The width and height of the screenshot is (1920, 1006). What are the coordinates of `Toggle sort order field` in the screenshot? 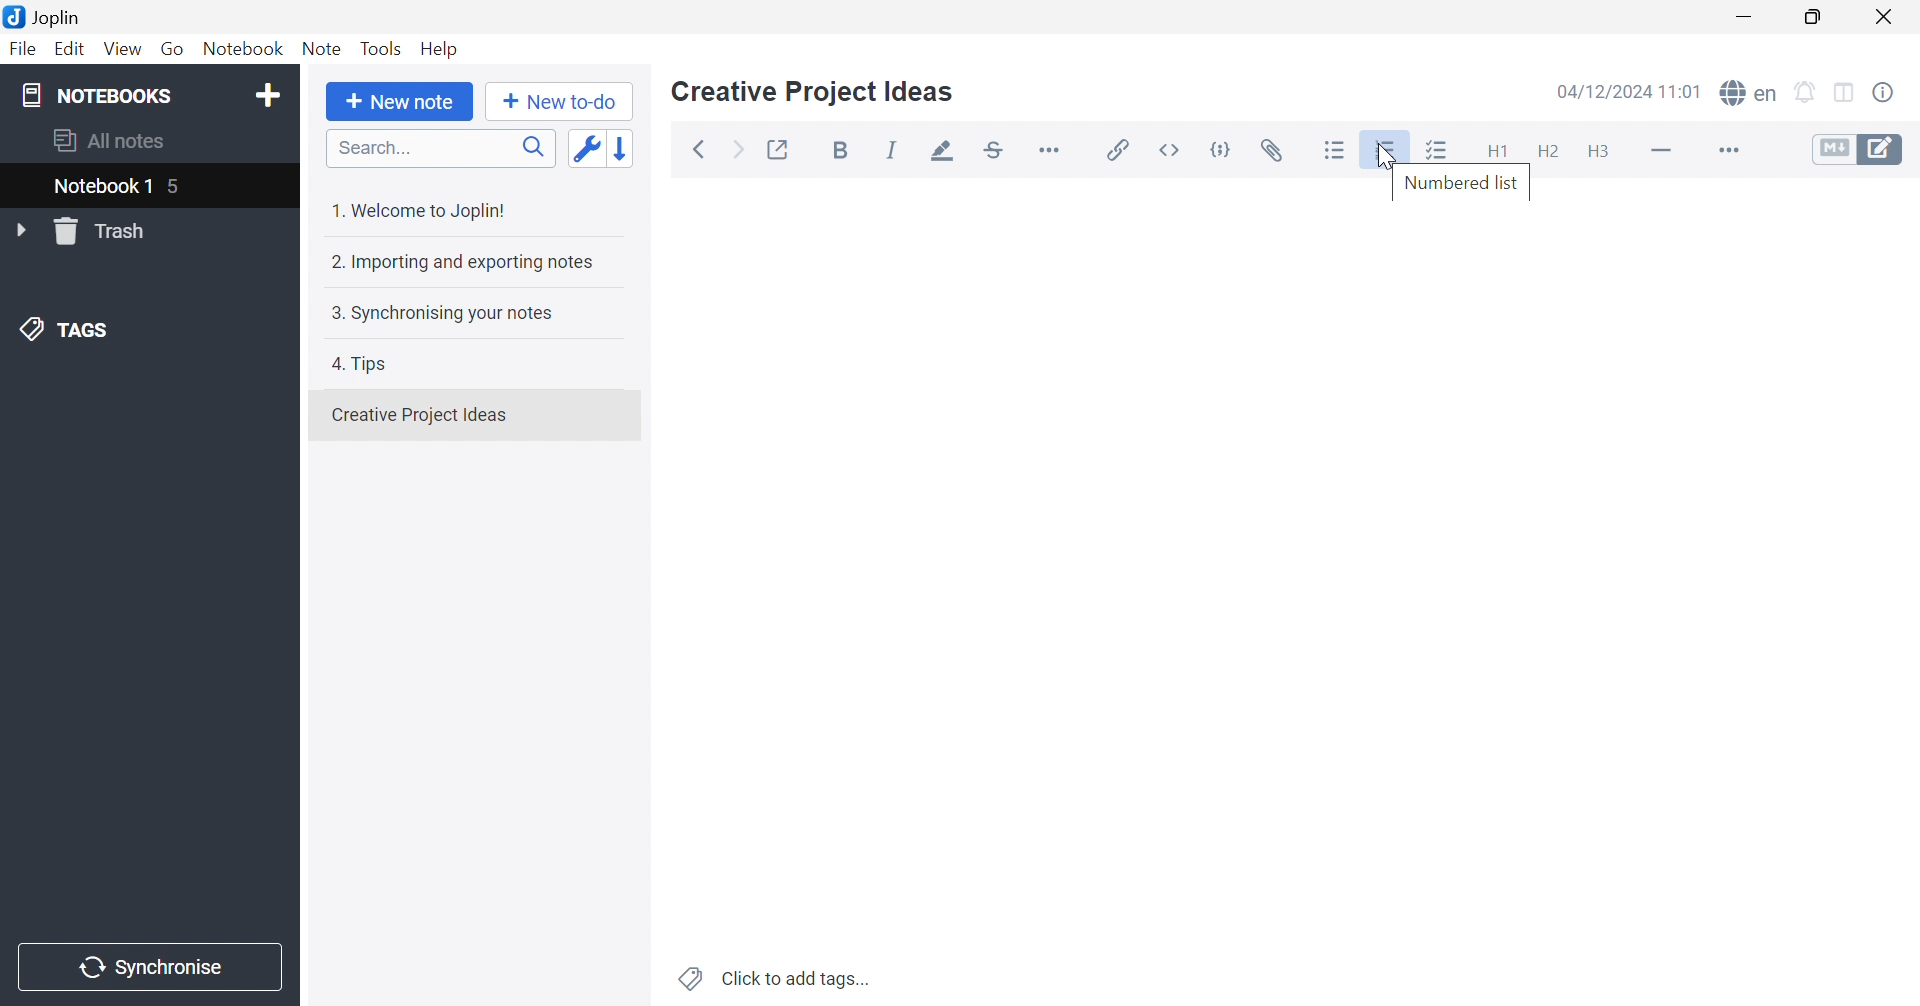 It's located at (587, 149).